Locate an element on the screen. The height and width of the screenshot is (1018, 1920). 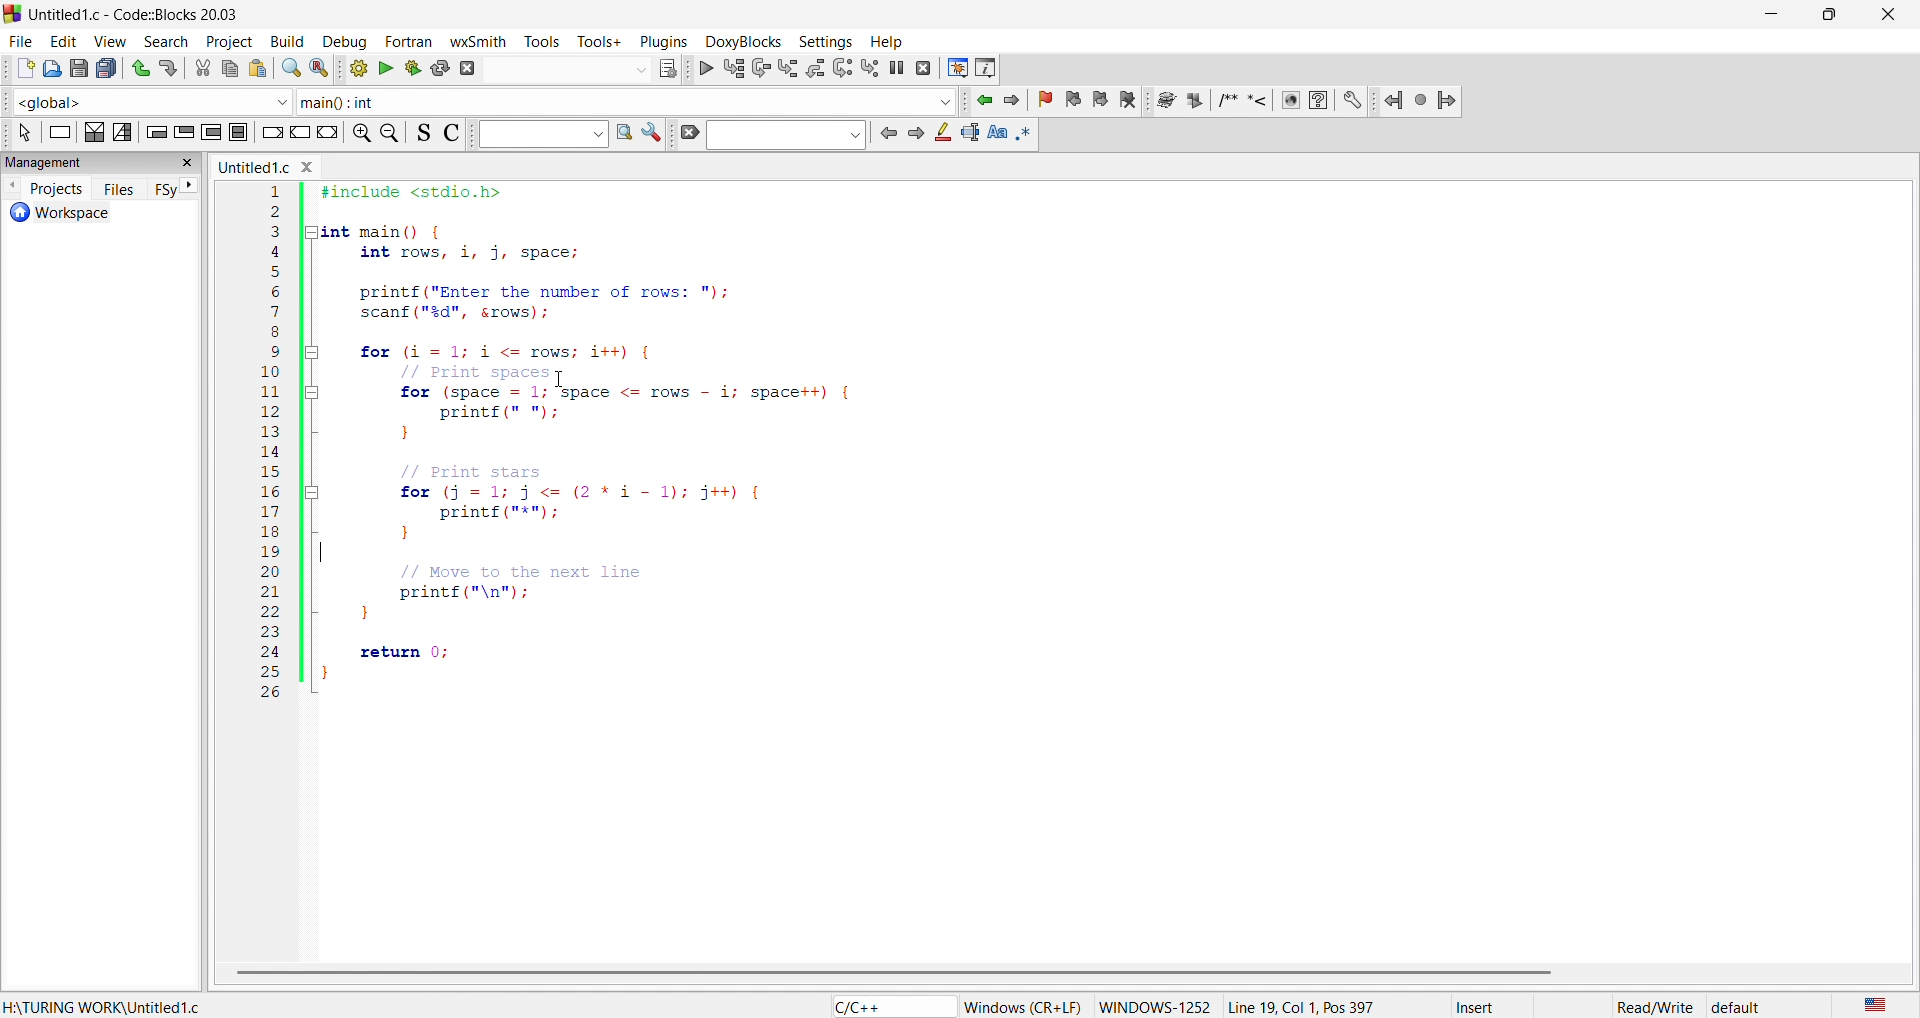
help is located at coordinates (1318, 100).